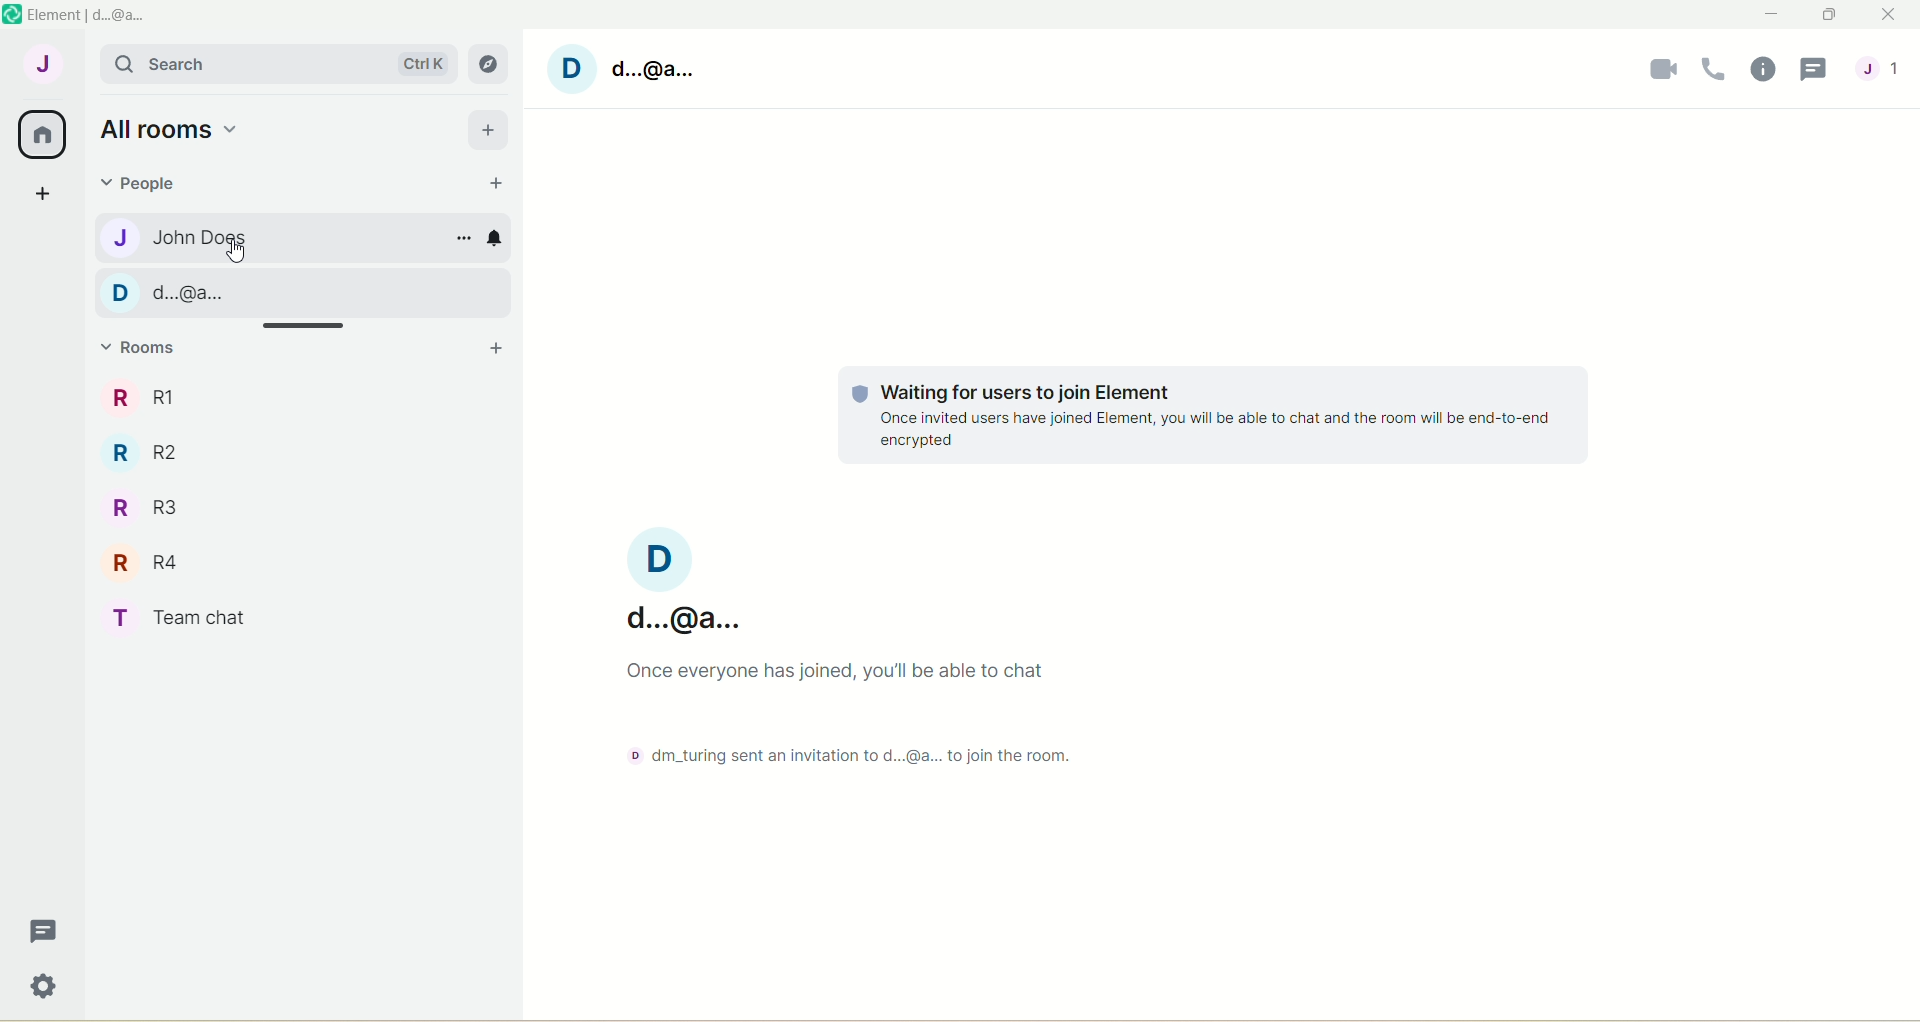 This screenshot has height=1022, width=1920. Describe the element at coordinates (142, 396) in the screenshot. I see `R1` at that location.